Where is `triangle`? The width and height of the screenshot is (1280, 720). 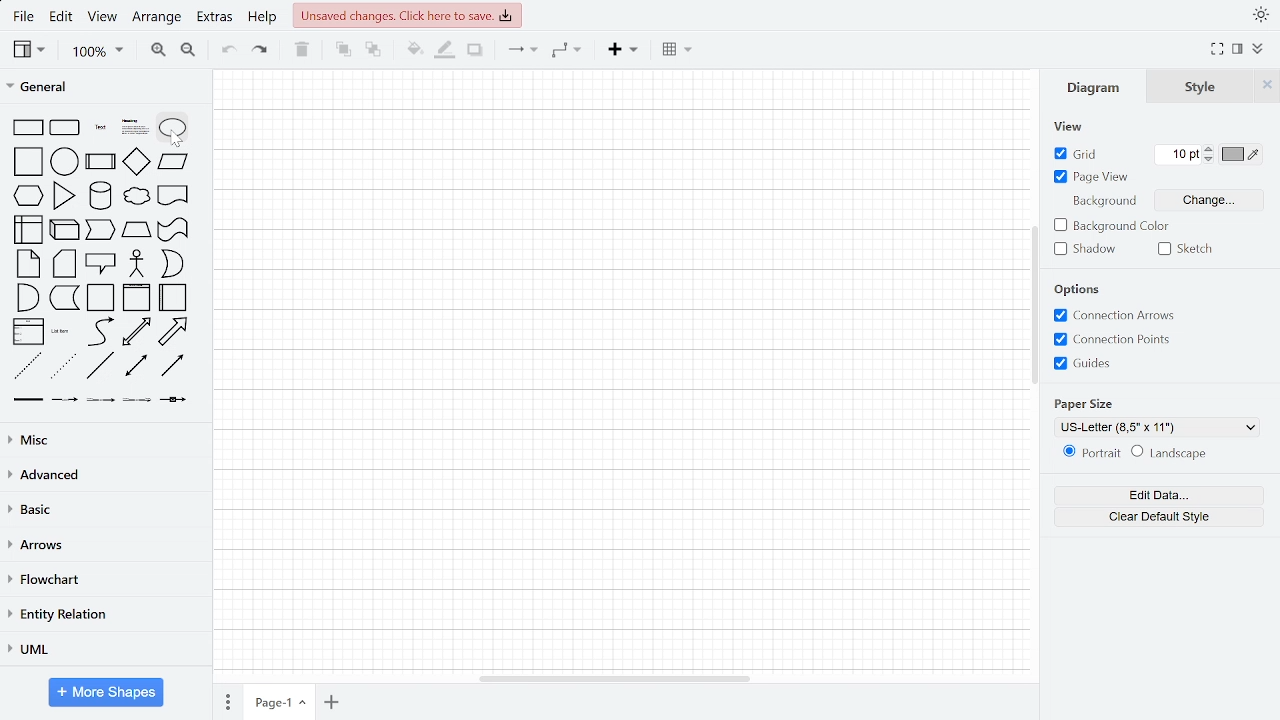
triangle is located at coordinates (64, 196).